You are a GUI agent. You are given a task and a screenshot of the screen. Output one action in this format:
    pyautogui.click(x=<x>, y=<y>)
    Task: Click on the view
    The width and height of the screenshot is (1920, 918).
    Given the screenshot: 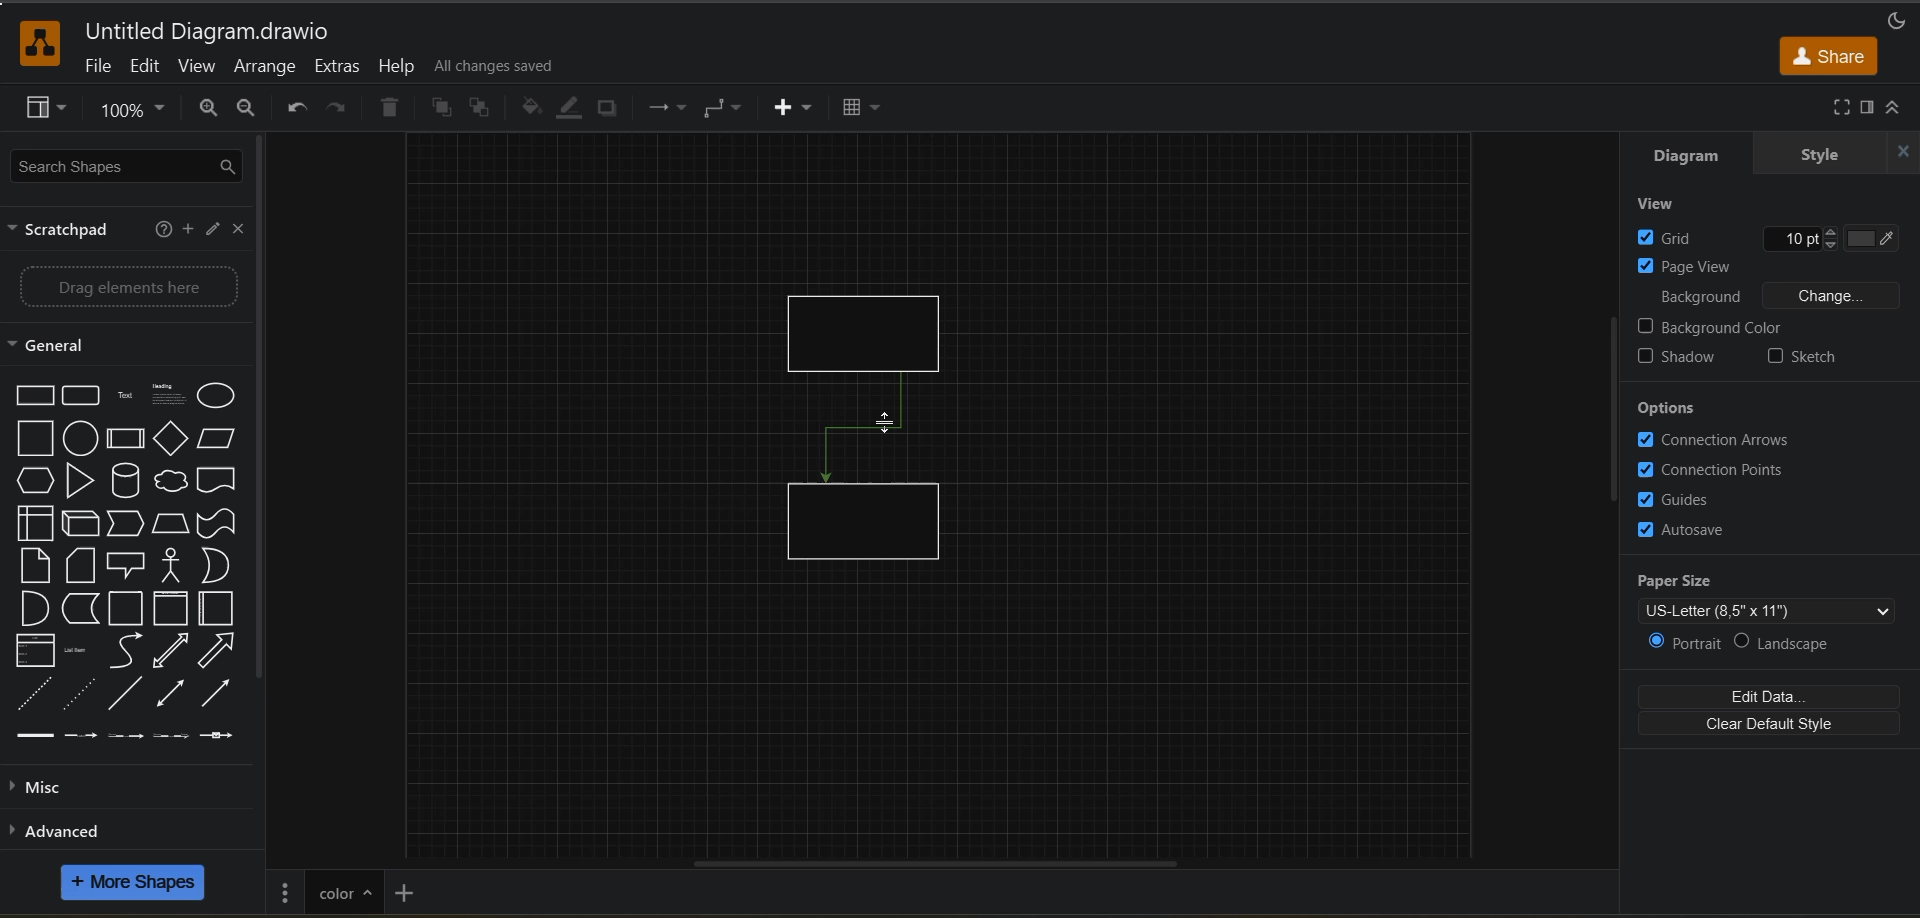 What is the action you would take?
    pyautogui.click(x=49, y=110)
    